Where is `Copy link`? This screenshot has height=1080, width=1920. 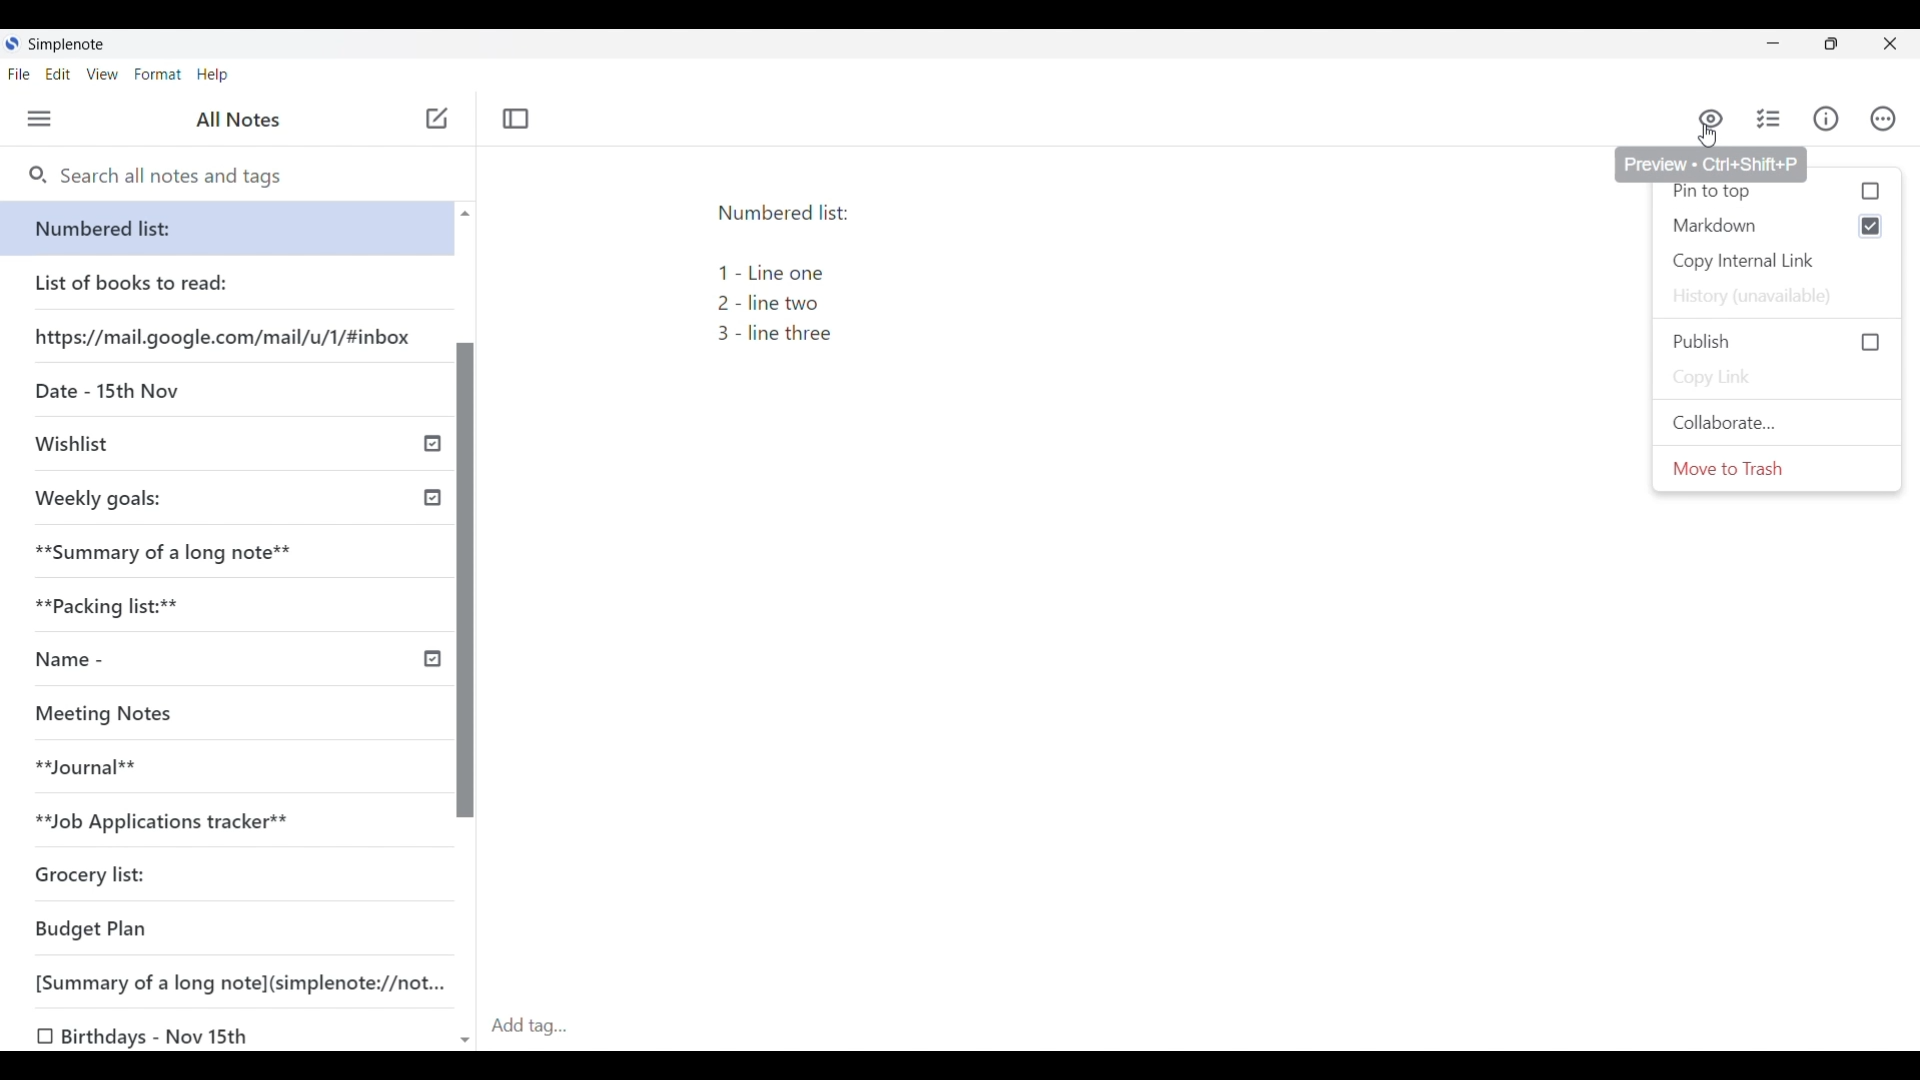 Copy link is located at coordinates (1777, 377).